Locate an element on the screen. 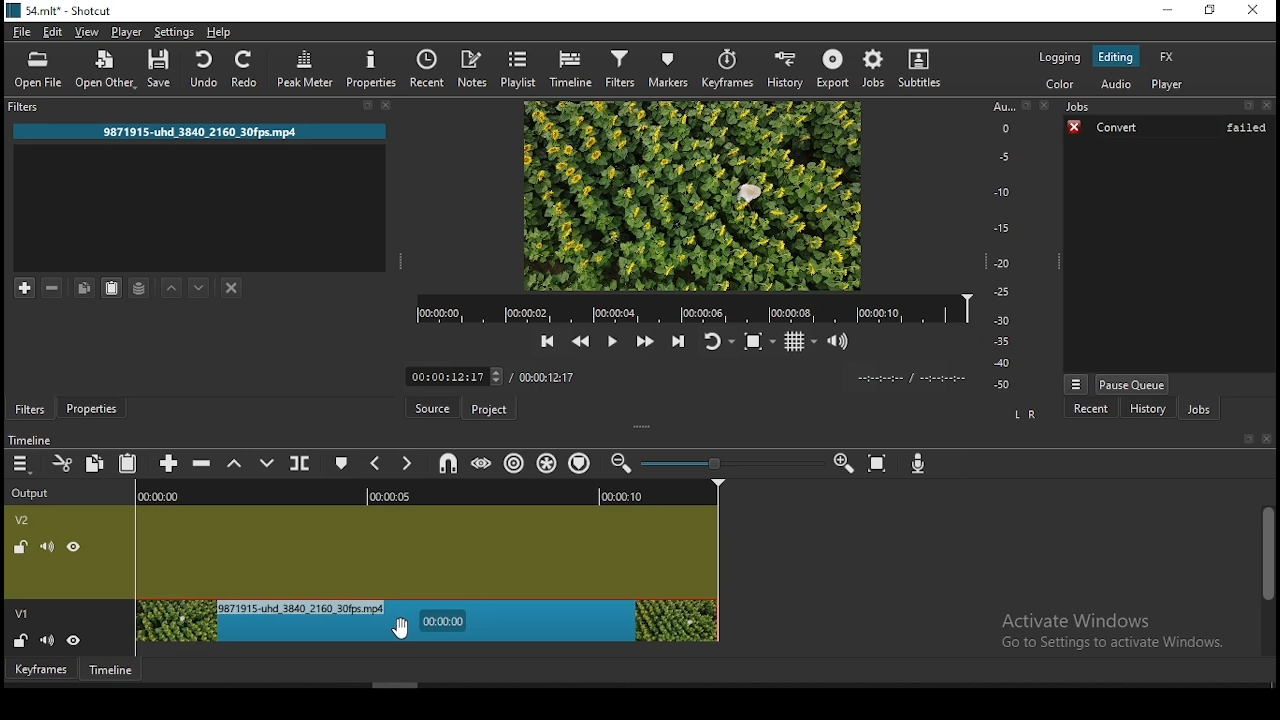  view is located at coordinates (87, 33).